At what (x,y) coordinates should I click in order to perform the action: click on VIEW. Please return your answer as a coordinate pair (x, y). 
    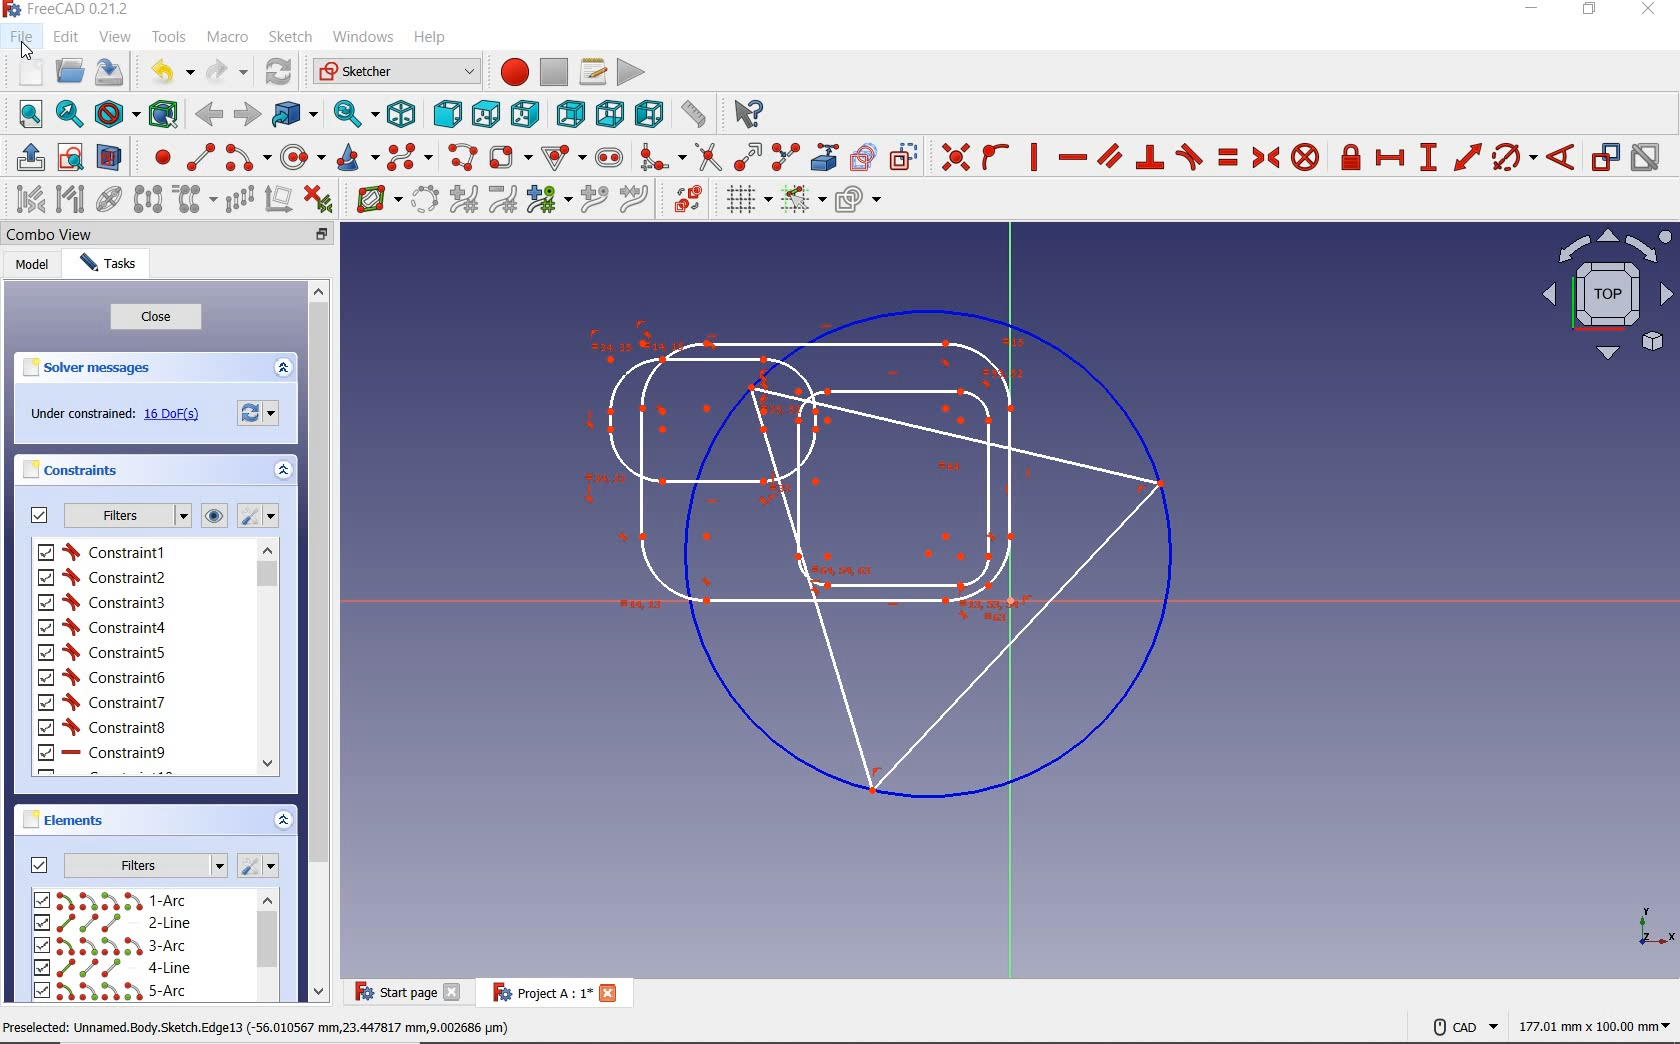
    Looking at the image, I should click on (1603, 295).